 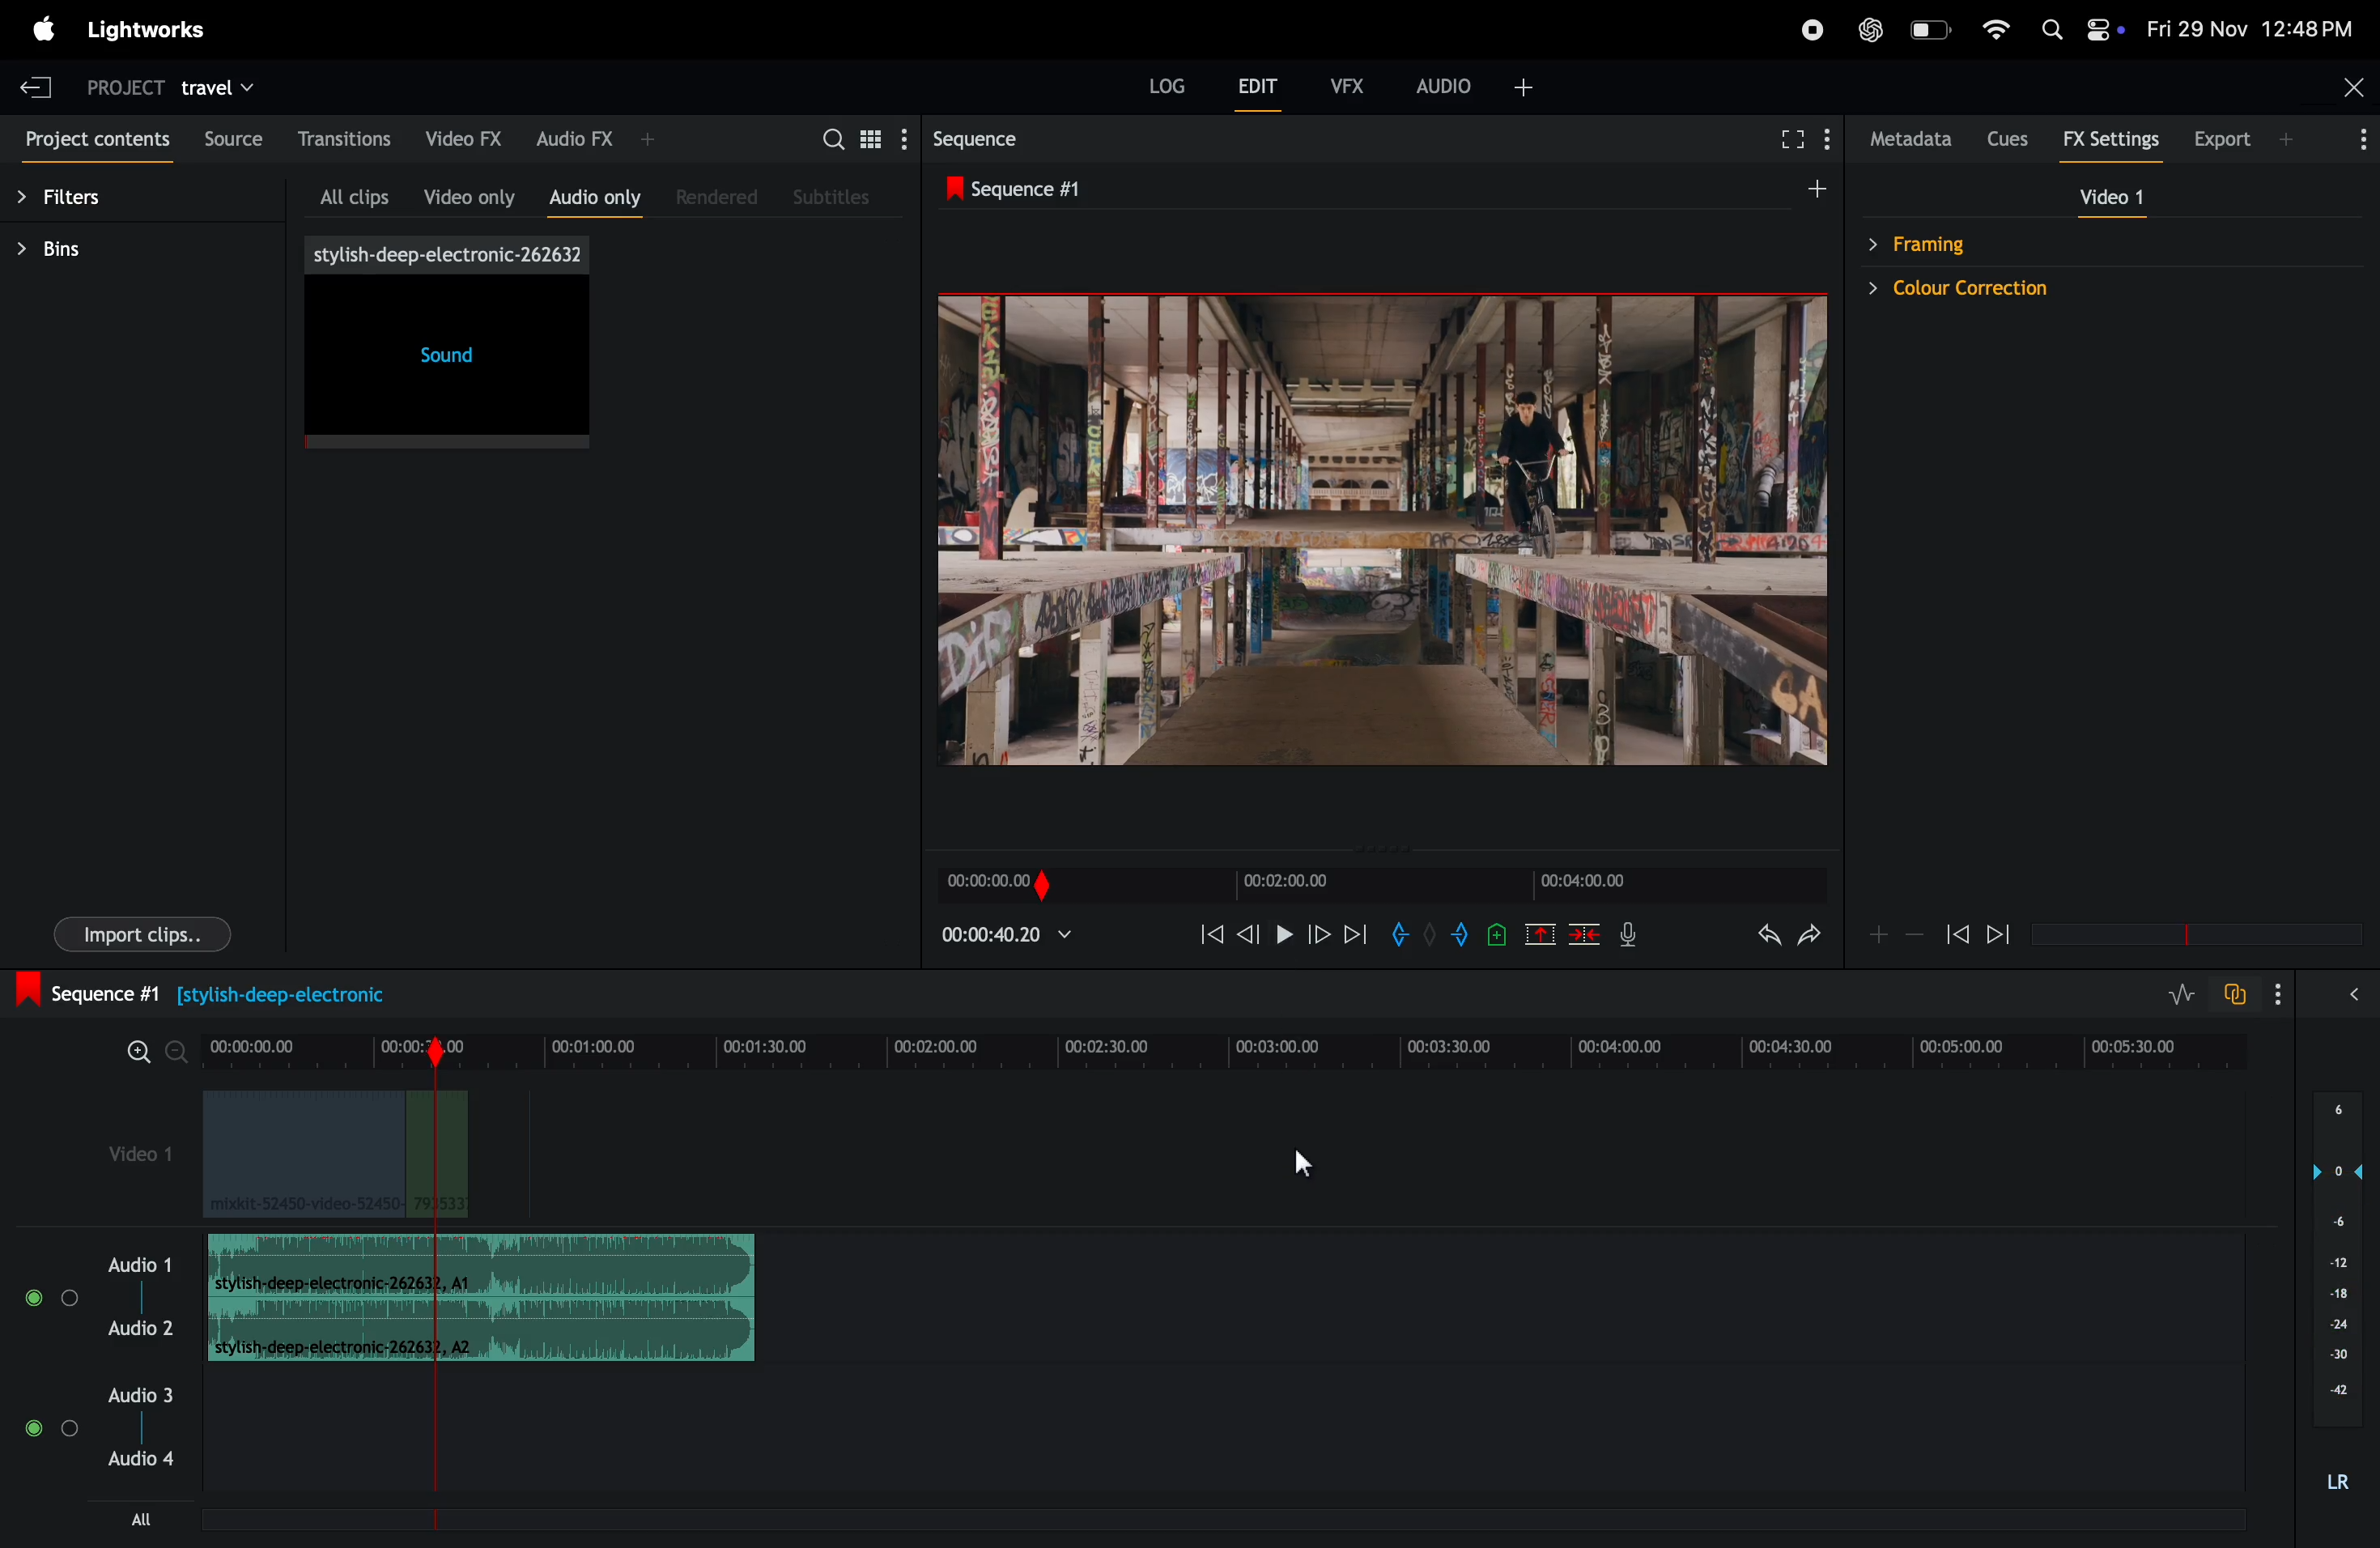 I want to click on date and time, so click(x=2250, y=31).